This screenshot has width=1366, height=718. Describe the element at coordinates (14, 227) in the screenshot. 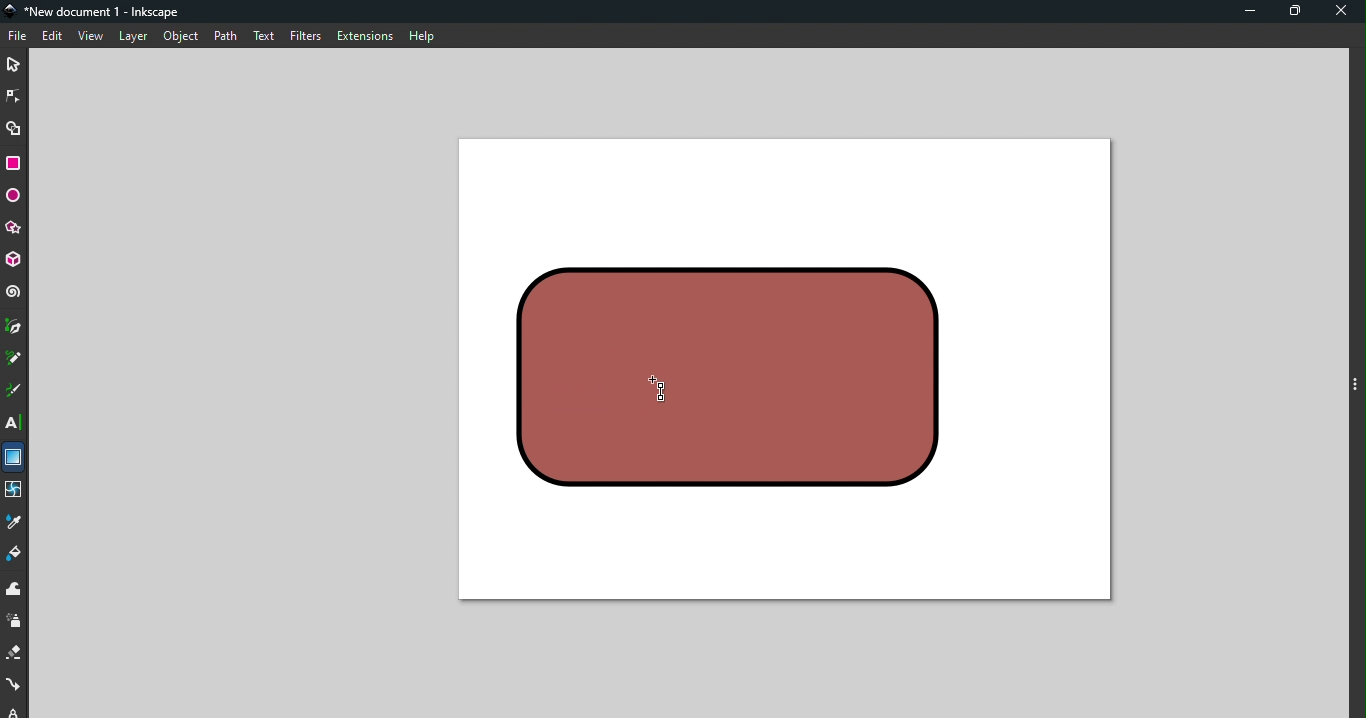

I see `star/polygon tool` at that location.